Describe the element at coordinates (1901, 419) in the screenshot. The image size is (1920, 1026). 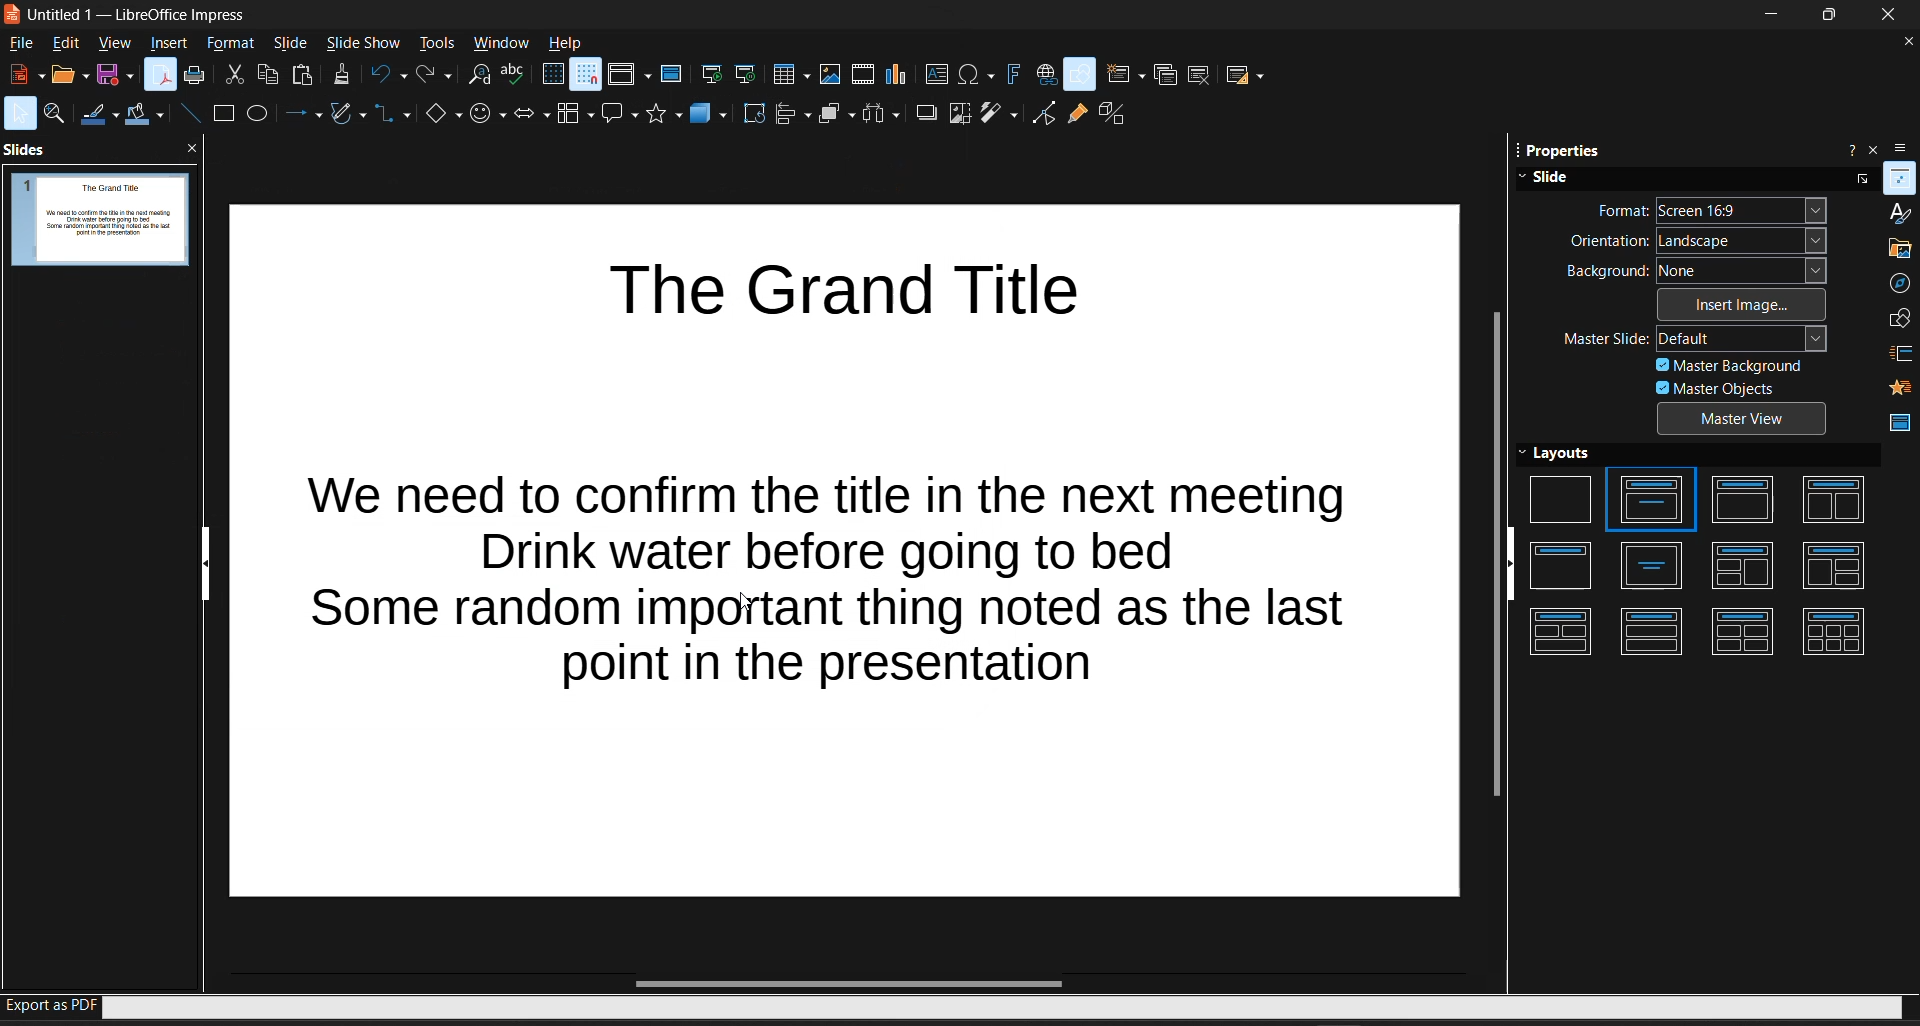
I see `master slides` at that location.